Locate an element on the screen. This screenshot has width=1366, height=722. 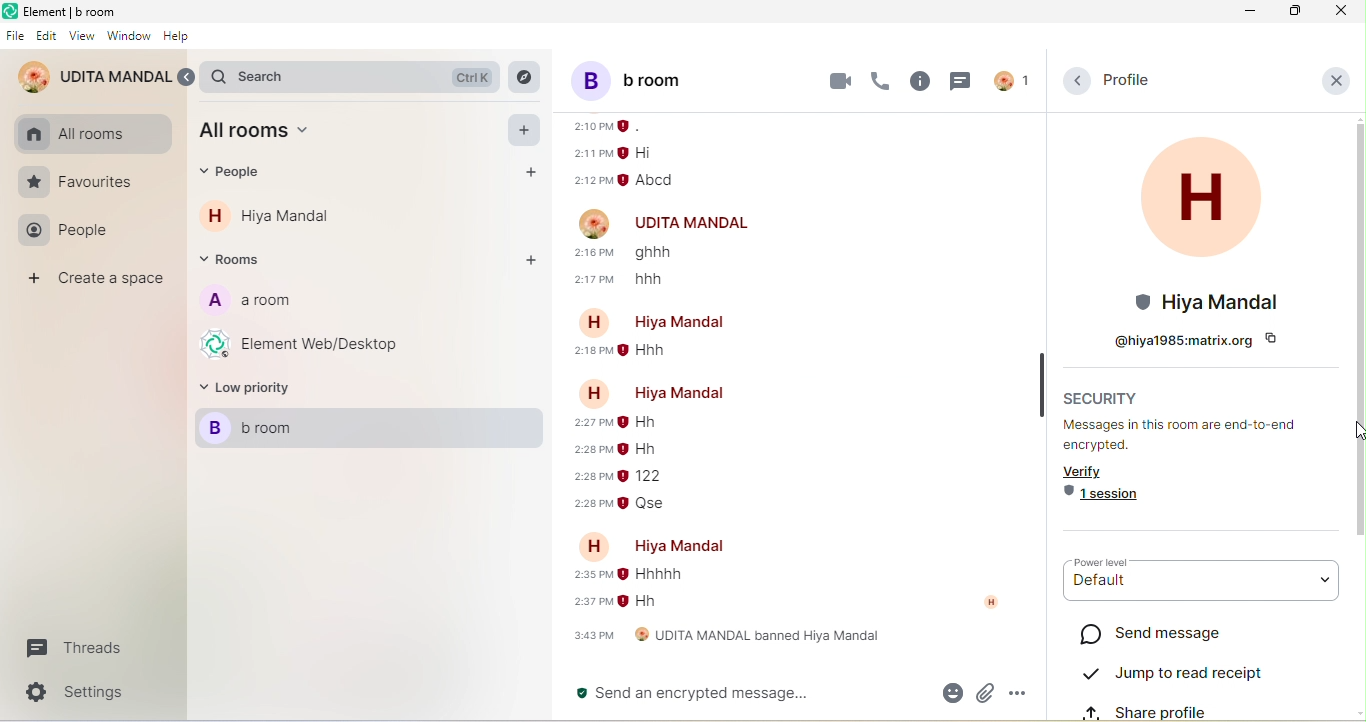
account profile image is located at coordinates (595, 222).